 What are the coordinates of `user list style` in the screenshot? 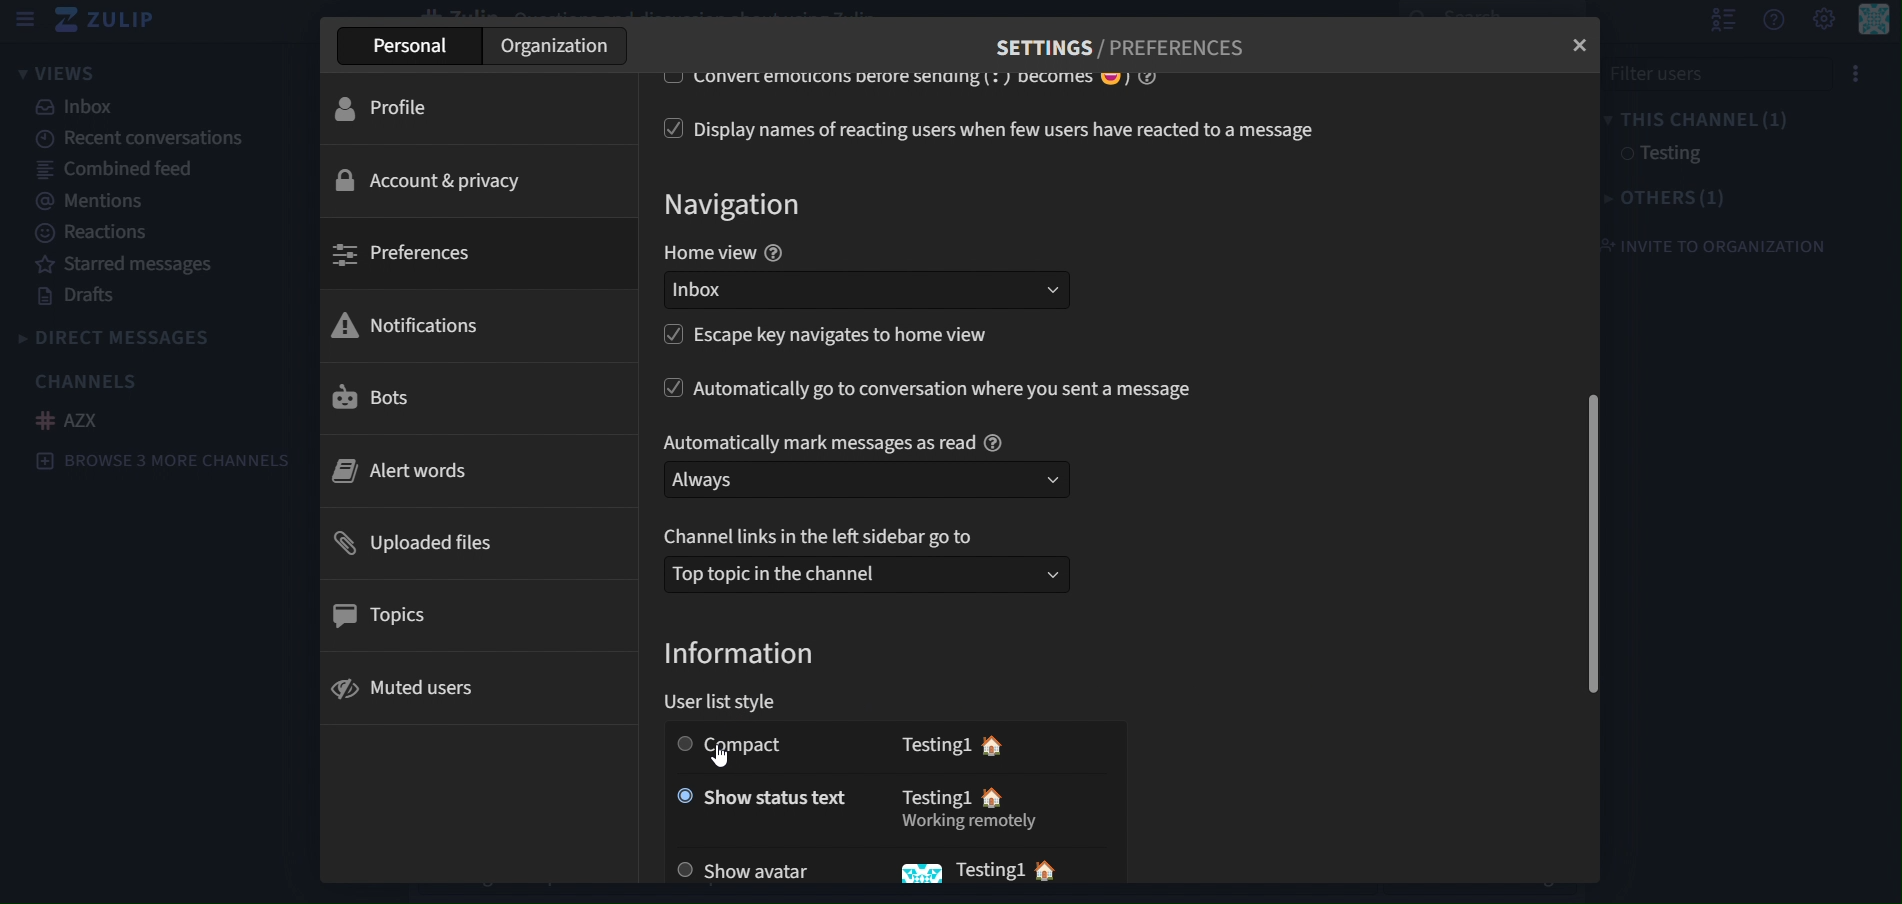 It's located at (730, 703).